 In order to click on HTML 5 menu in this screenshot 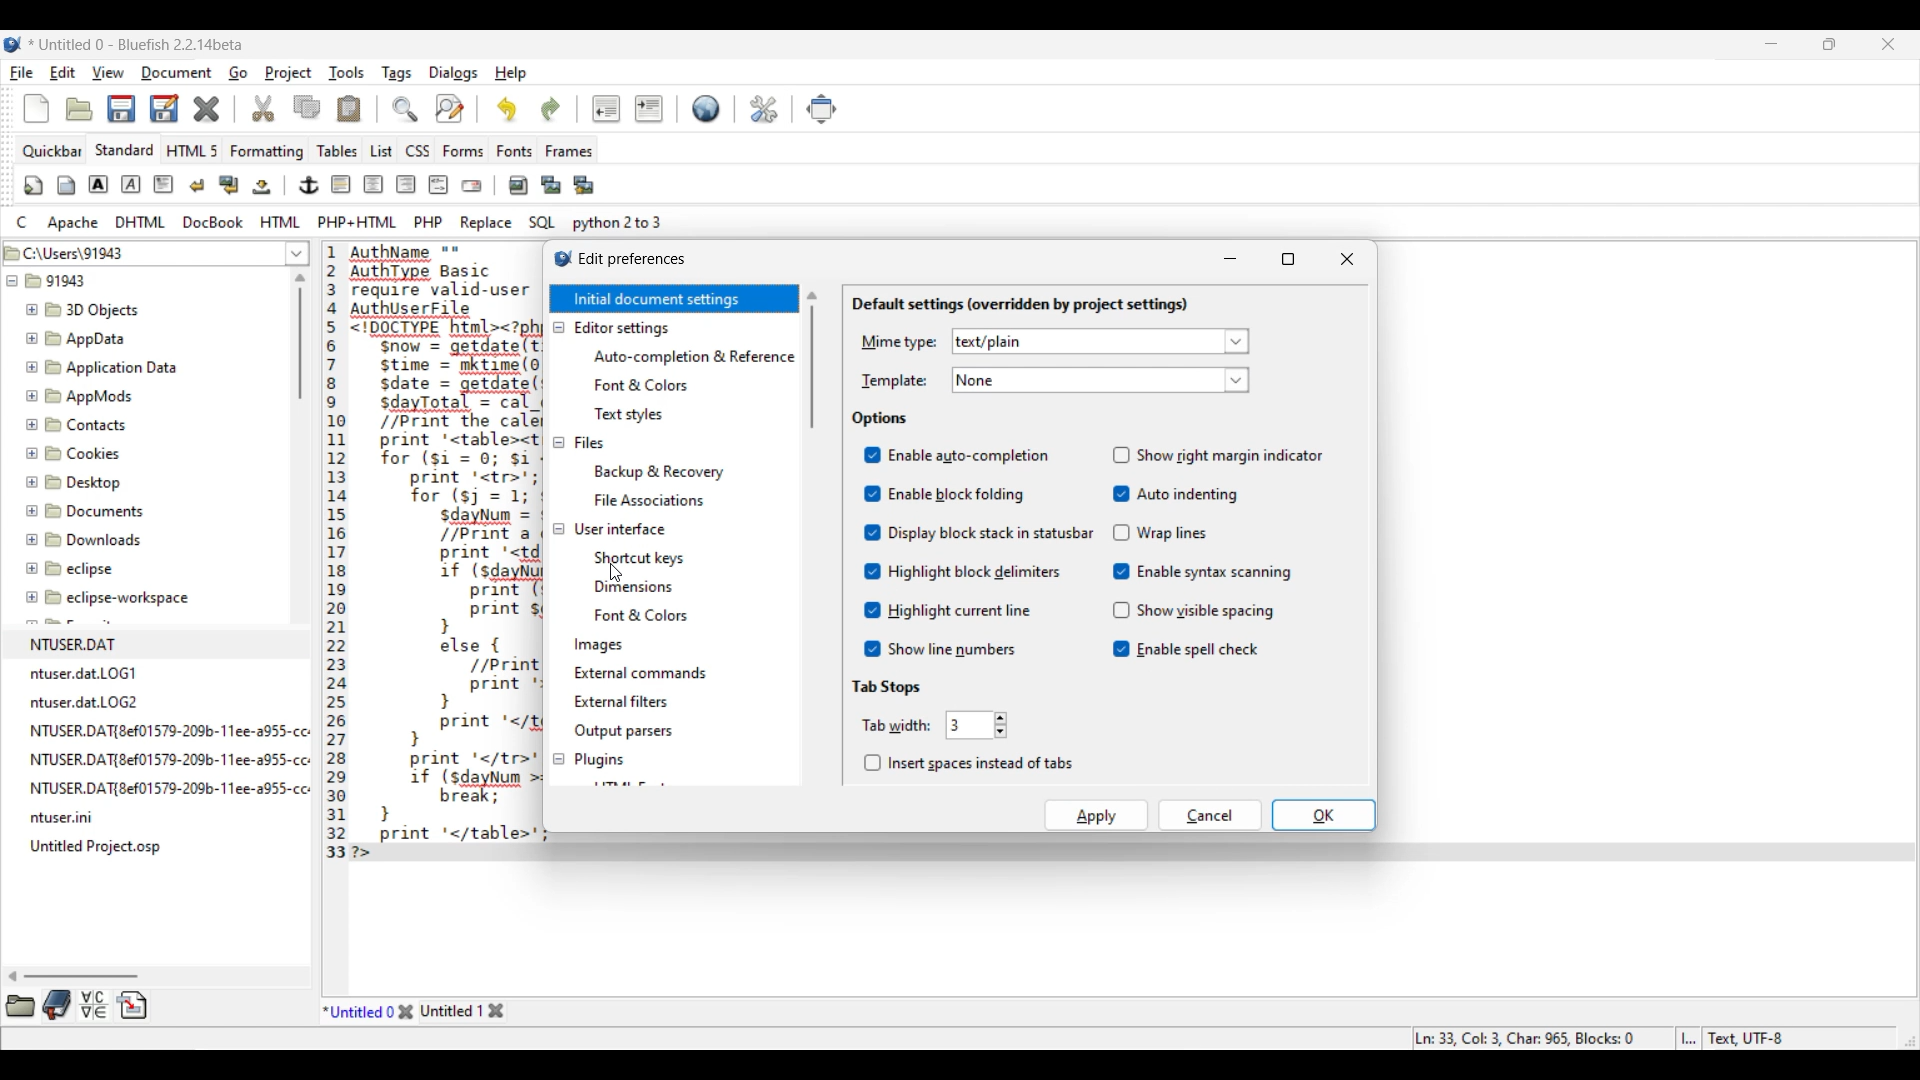, I will do `click(191, 151)`.